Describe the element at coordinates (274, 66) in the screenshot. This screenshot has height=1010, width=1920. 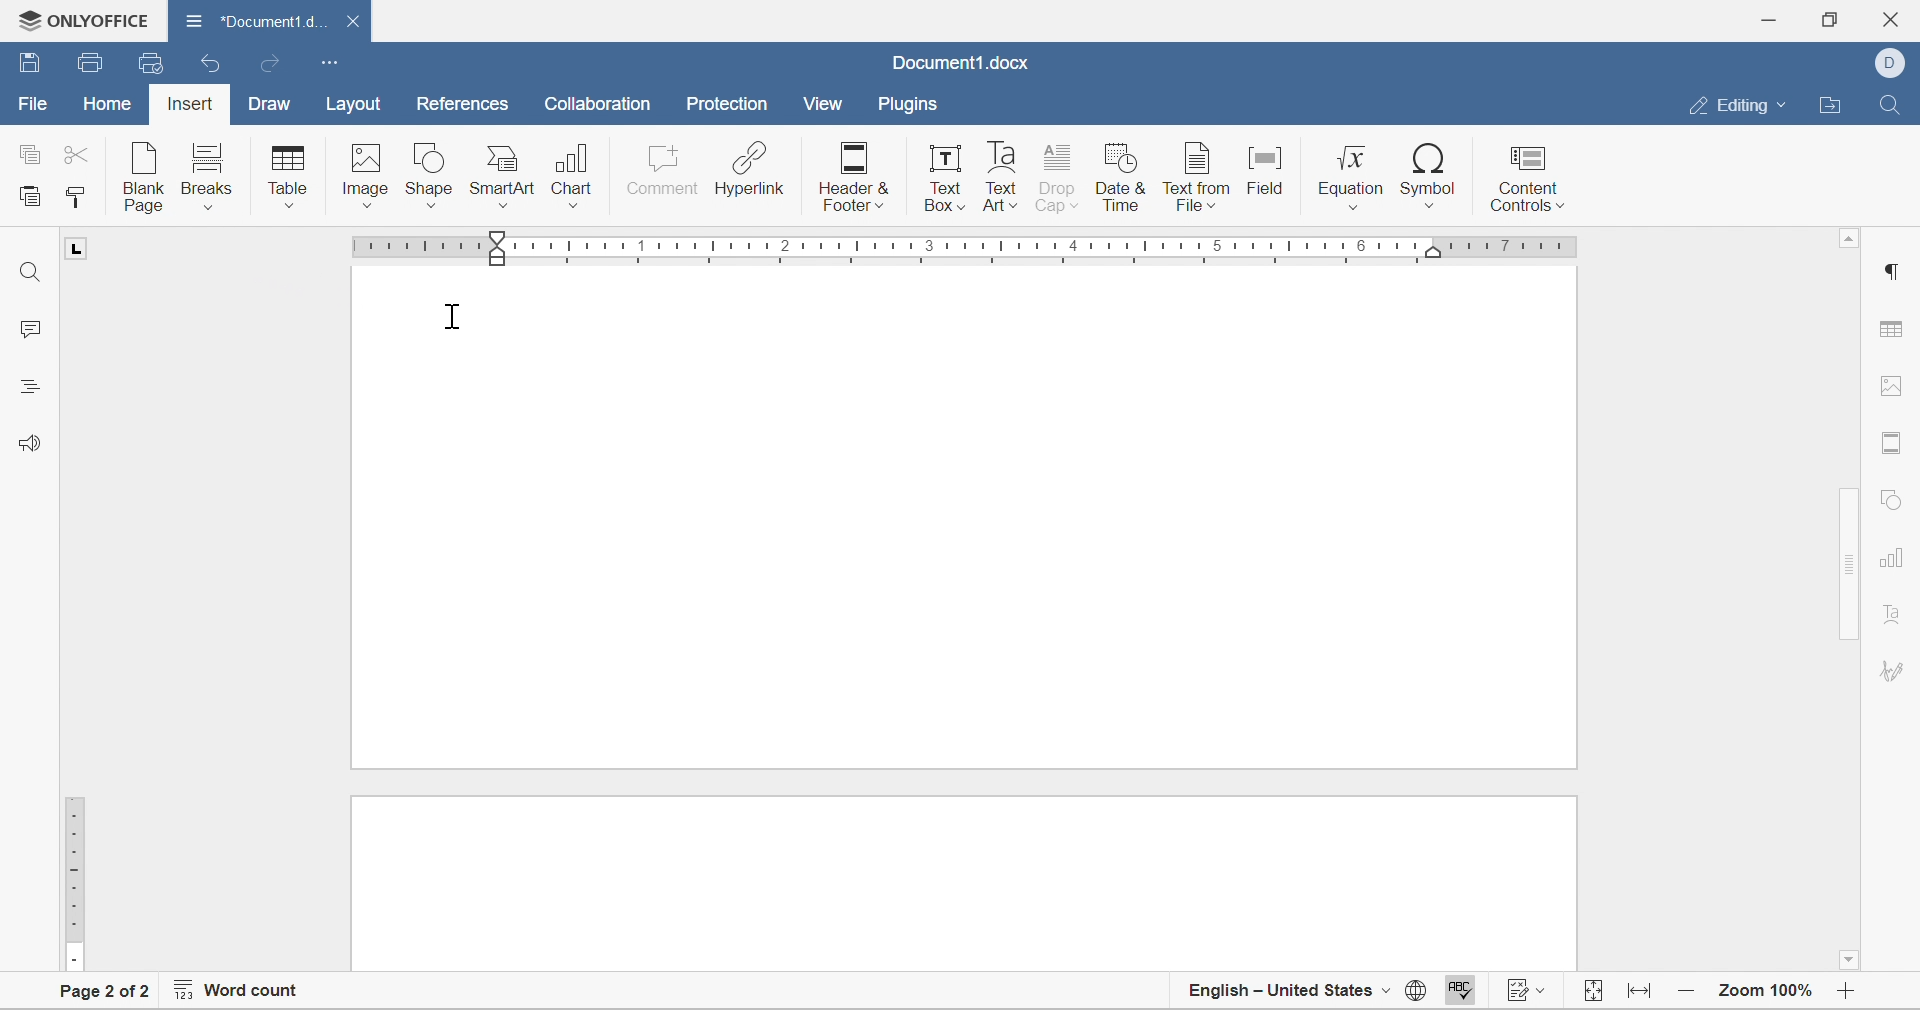
I see `Redo` at that location.